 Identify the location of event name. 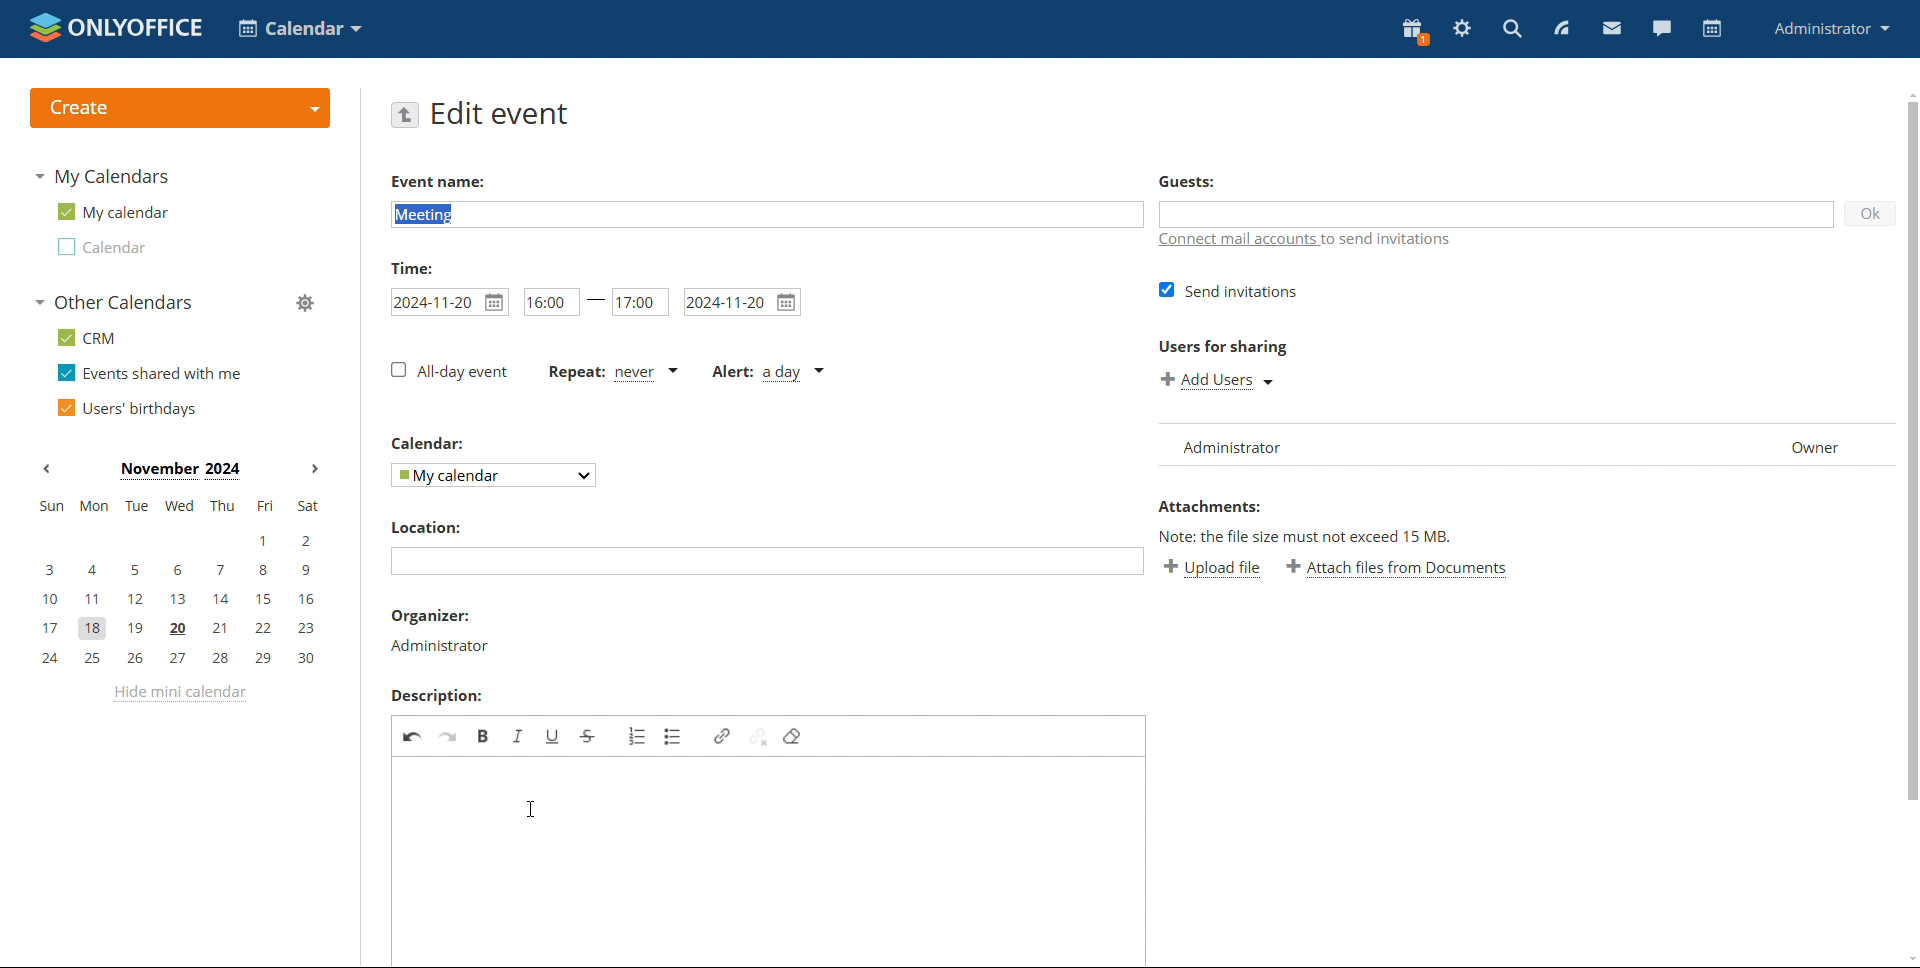
(438, 180).